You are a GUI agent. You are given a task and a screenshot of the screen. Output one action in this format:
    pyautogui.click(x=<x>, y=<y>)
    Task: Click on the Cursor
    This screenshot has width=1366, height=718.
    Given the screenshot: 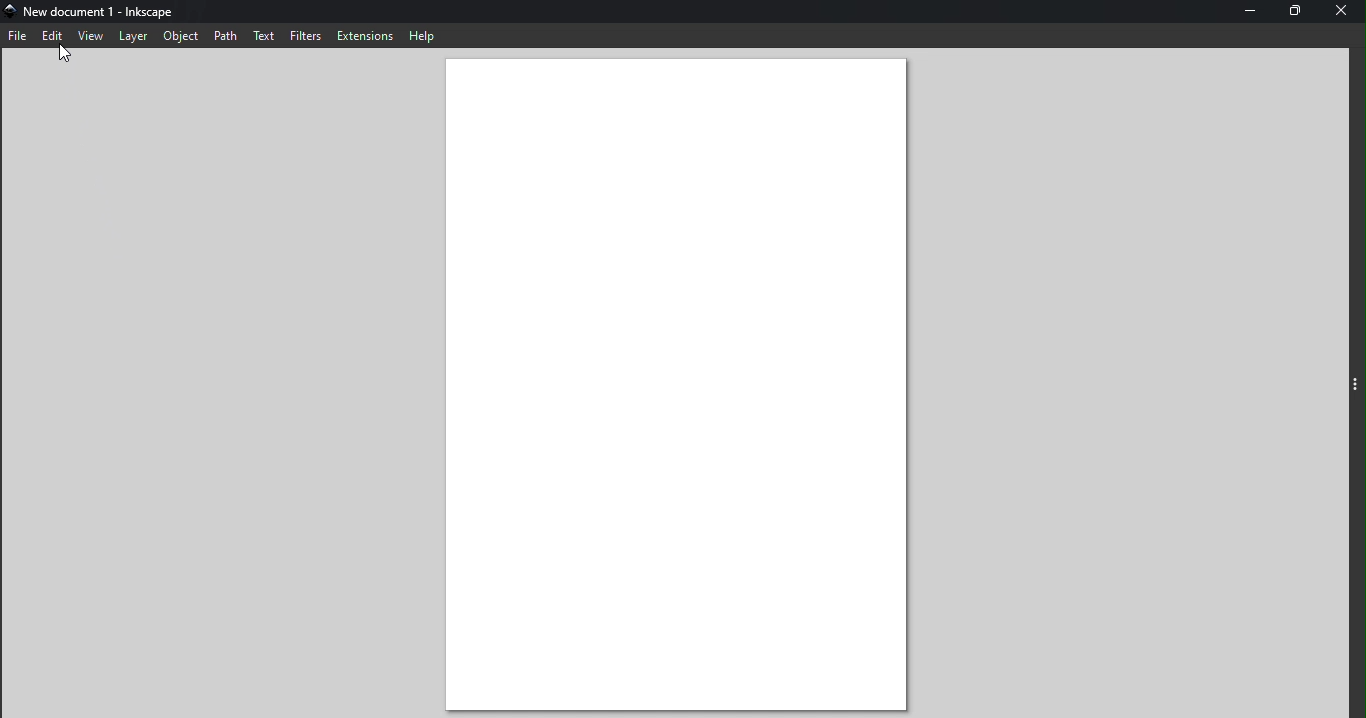 What is the action you would take?
    pyautogui.click(x=57, y=55)
    